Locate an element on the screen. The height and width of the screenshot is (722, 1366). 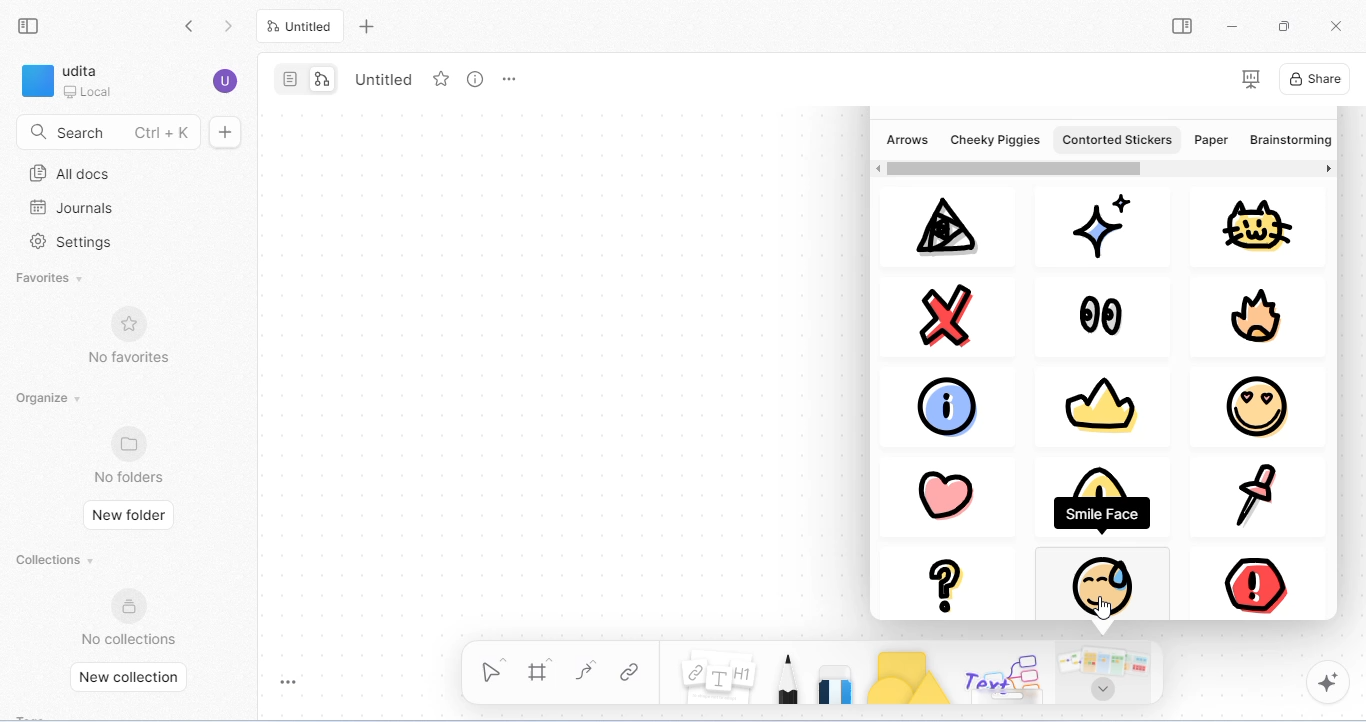
add favorite is located at coordinates (442, 78).